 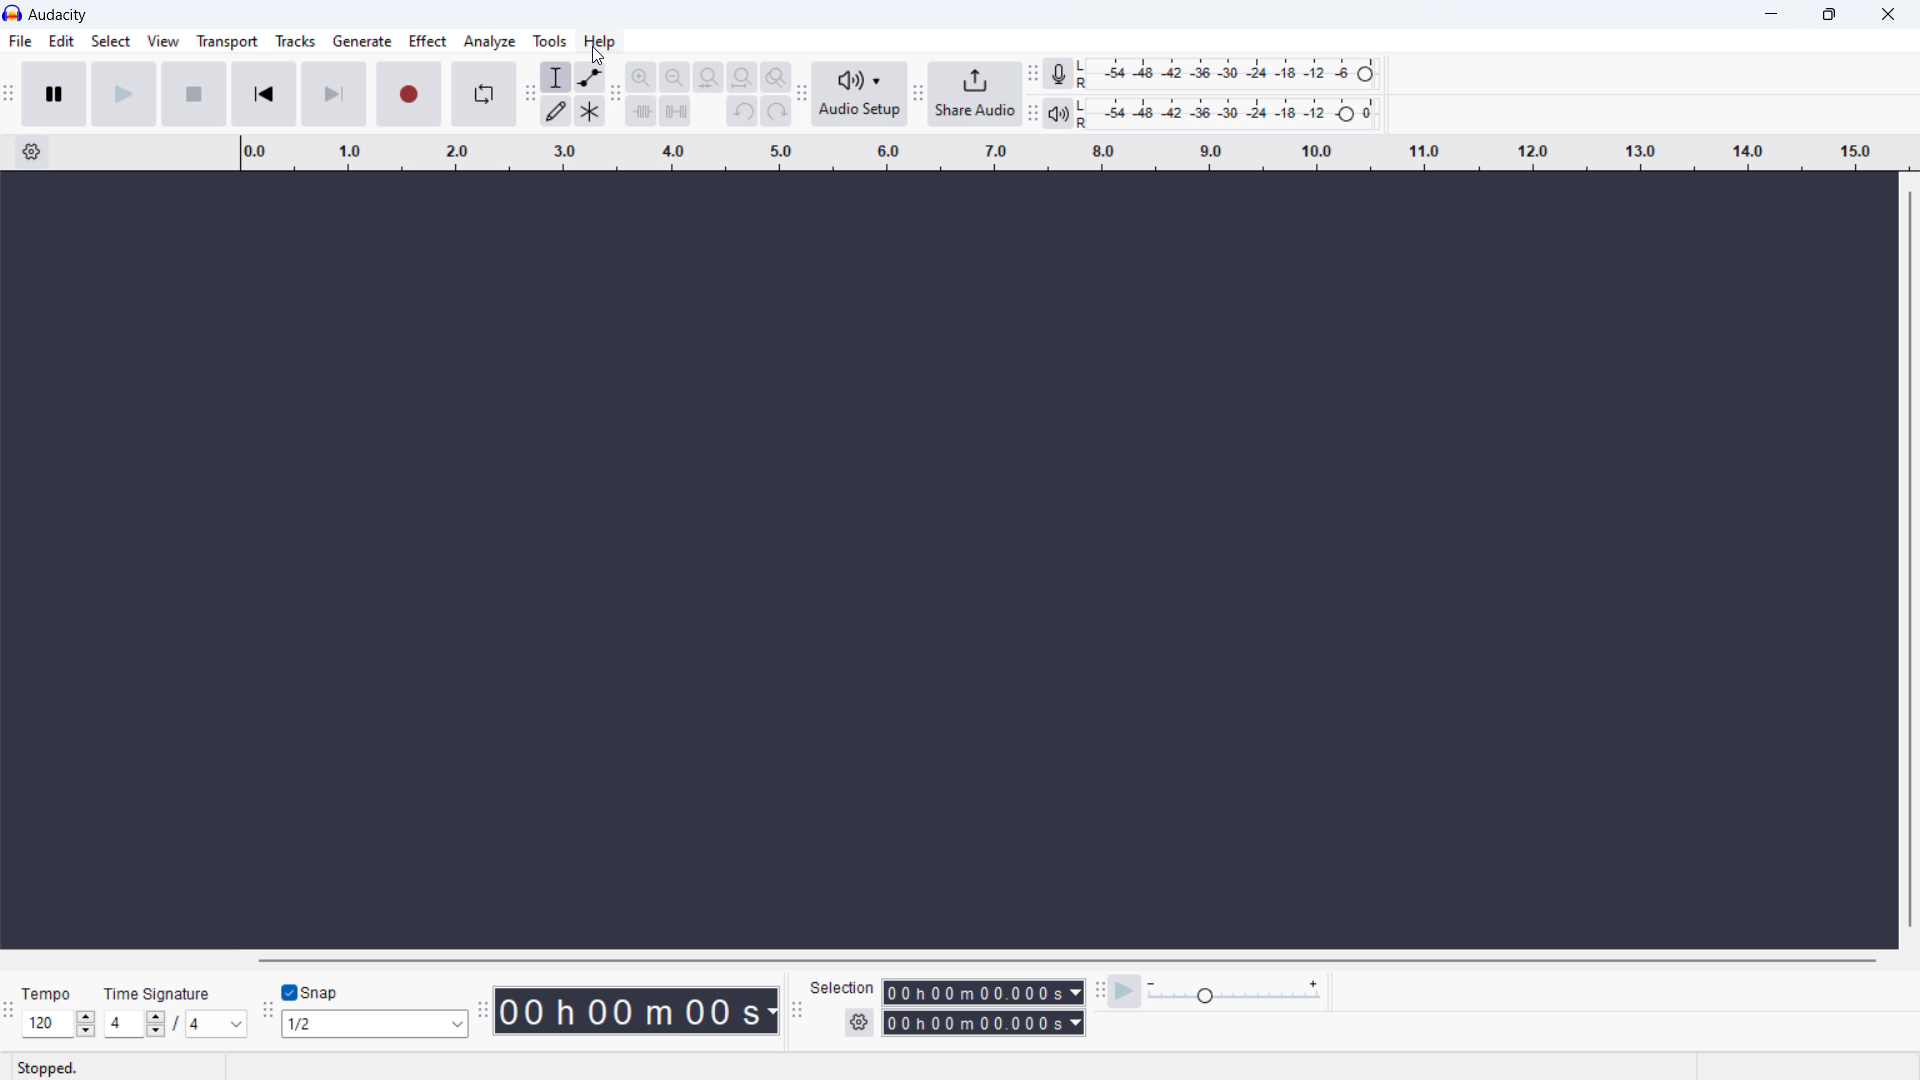 What do you see at coordinates (193, 94) in the screenshot?
I see `stop` at bounding box center [193, 94].